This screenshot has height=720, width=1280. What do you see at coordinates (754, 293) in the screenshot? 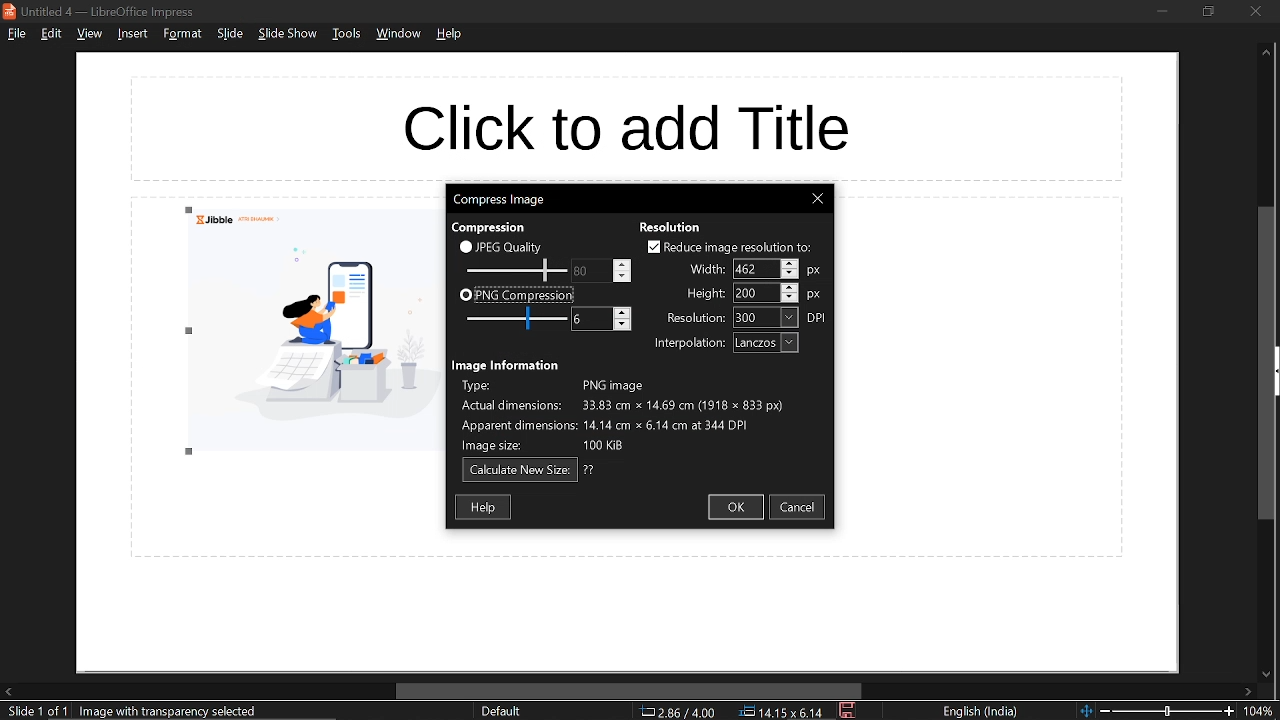
I see `height` at bounding box center [754, 293].